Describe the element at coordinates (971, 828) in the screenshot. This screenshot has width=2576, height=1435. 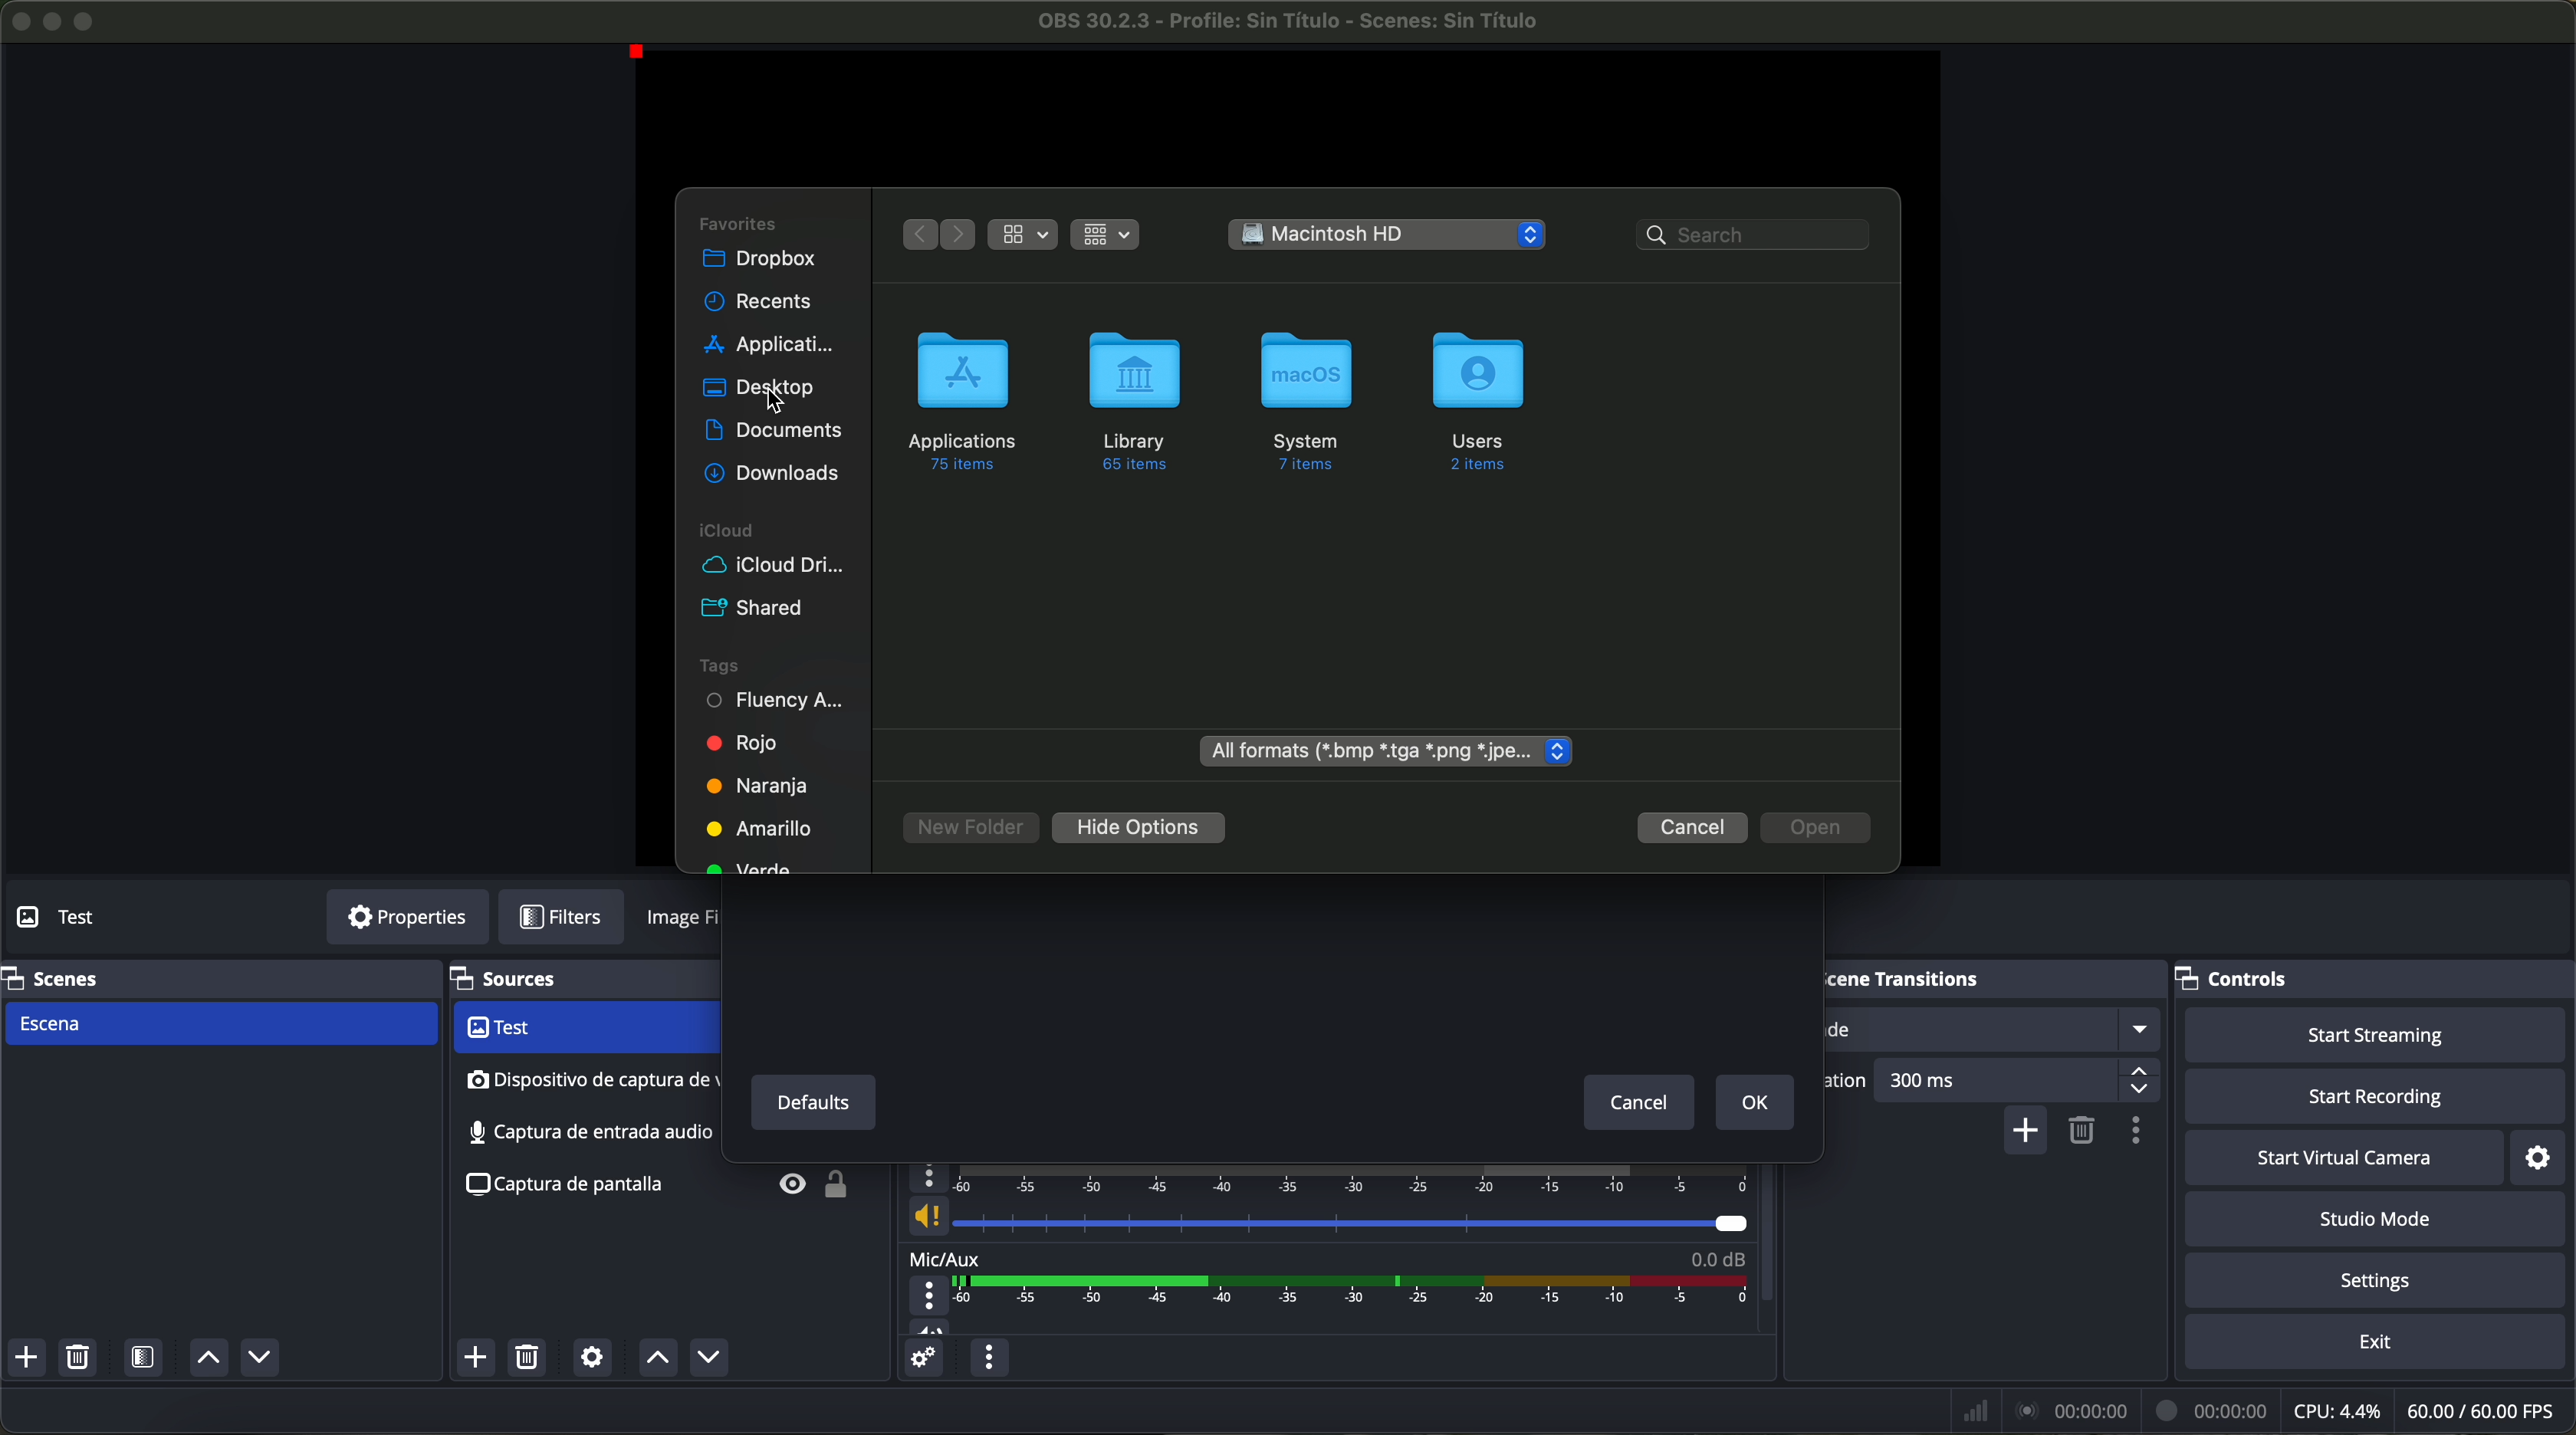
I see `new folder` at that location.